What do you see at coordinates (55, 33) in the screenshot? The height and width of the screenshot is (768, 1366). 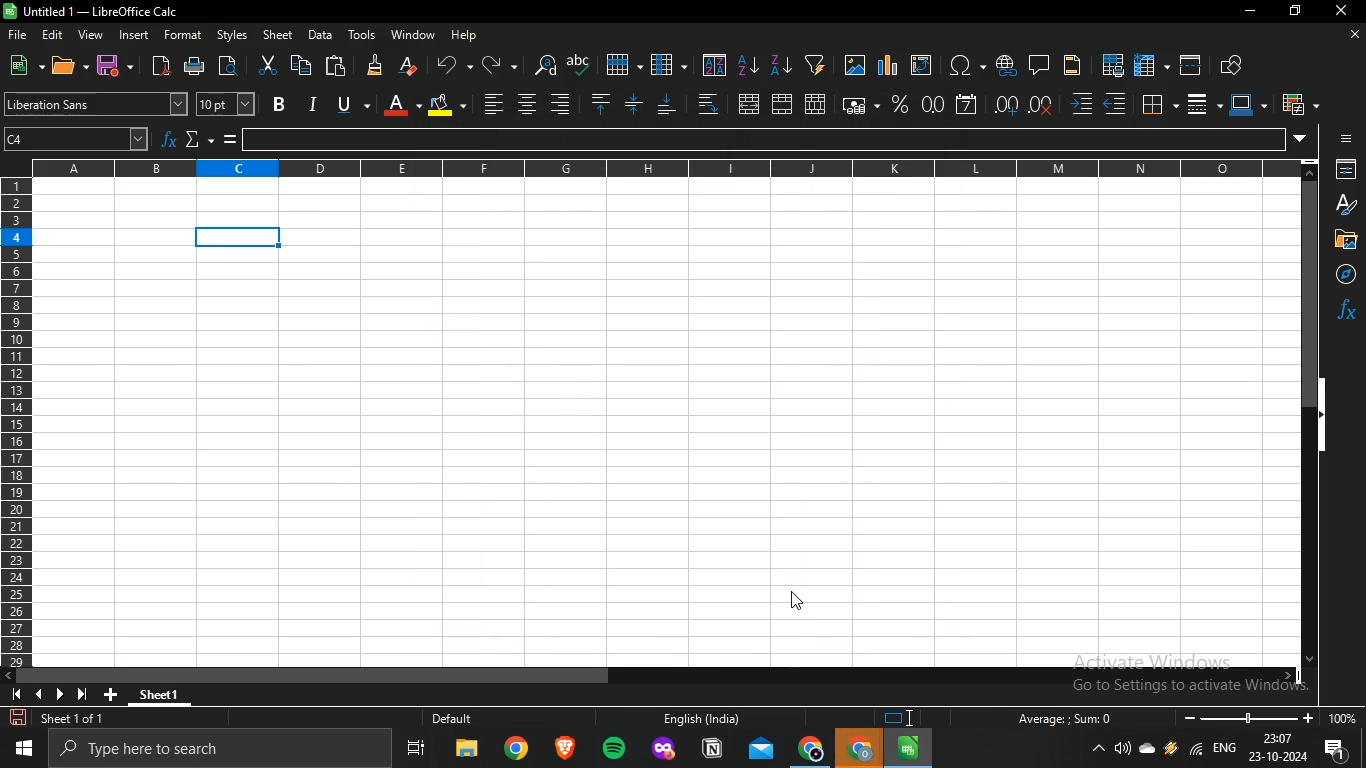 I see `edit` at bounding box center [55, 33].